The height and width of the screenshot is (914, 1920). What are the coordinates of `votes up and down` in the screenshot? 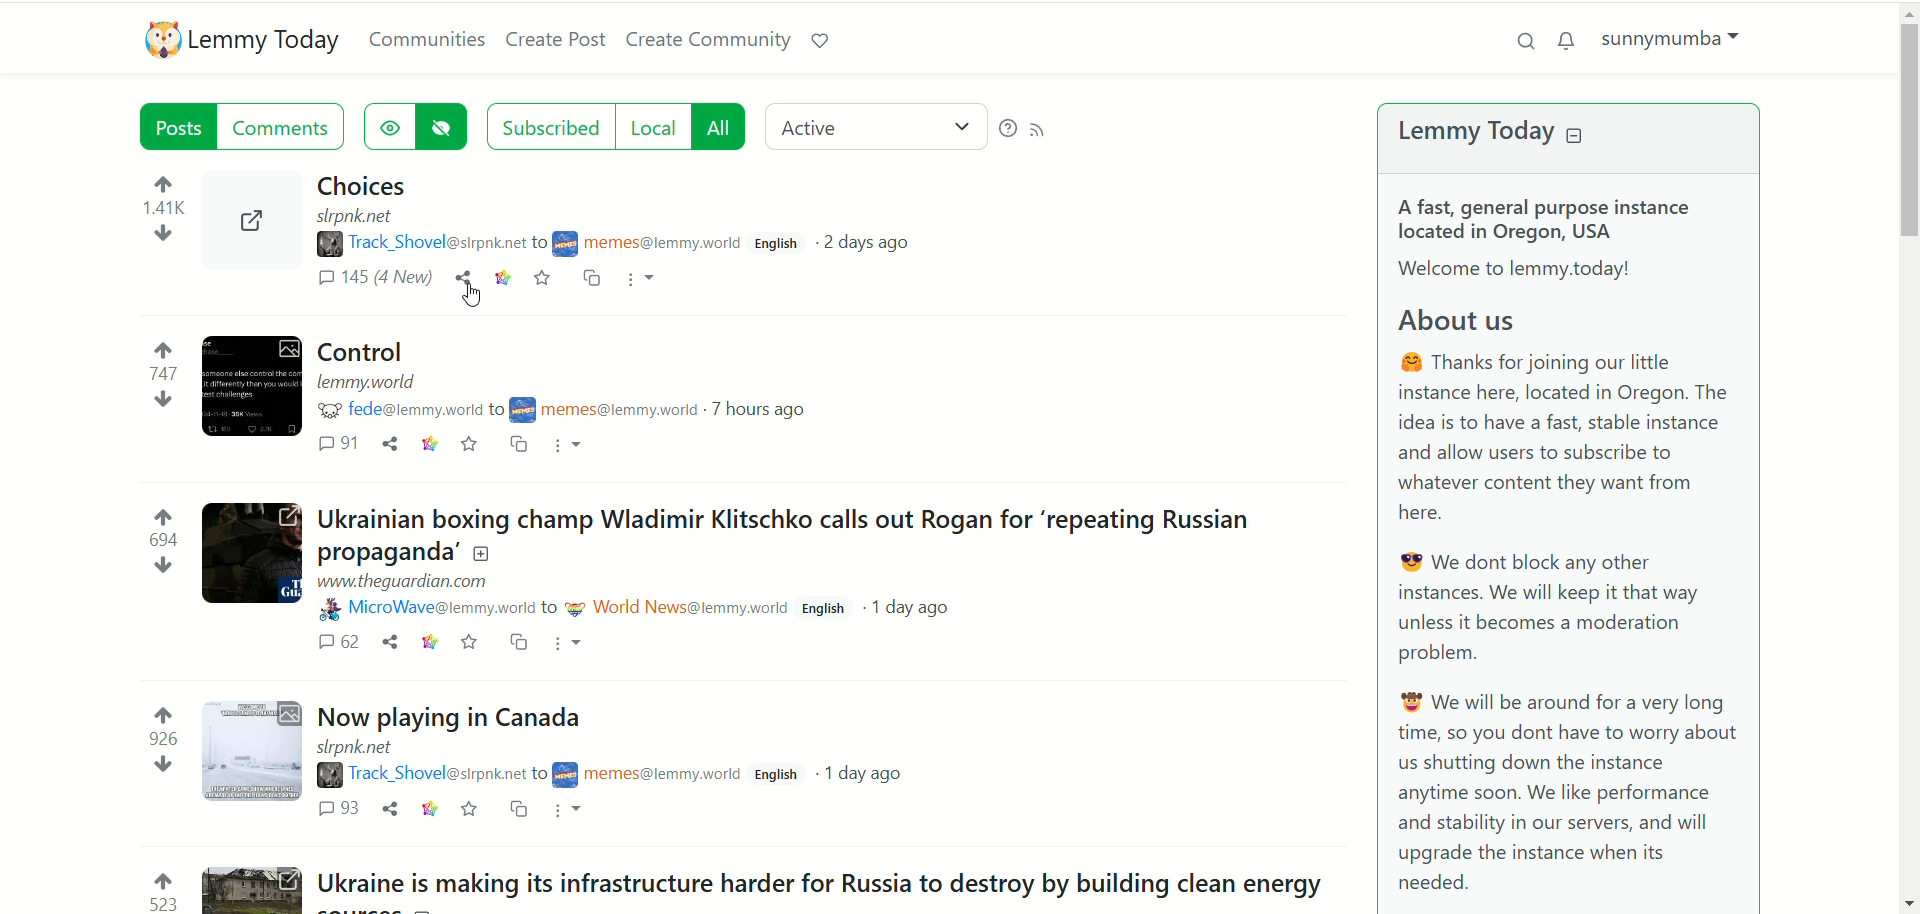 It's located at (159, 541).